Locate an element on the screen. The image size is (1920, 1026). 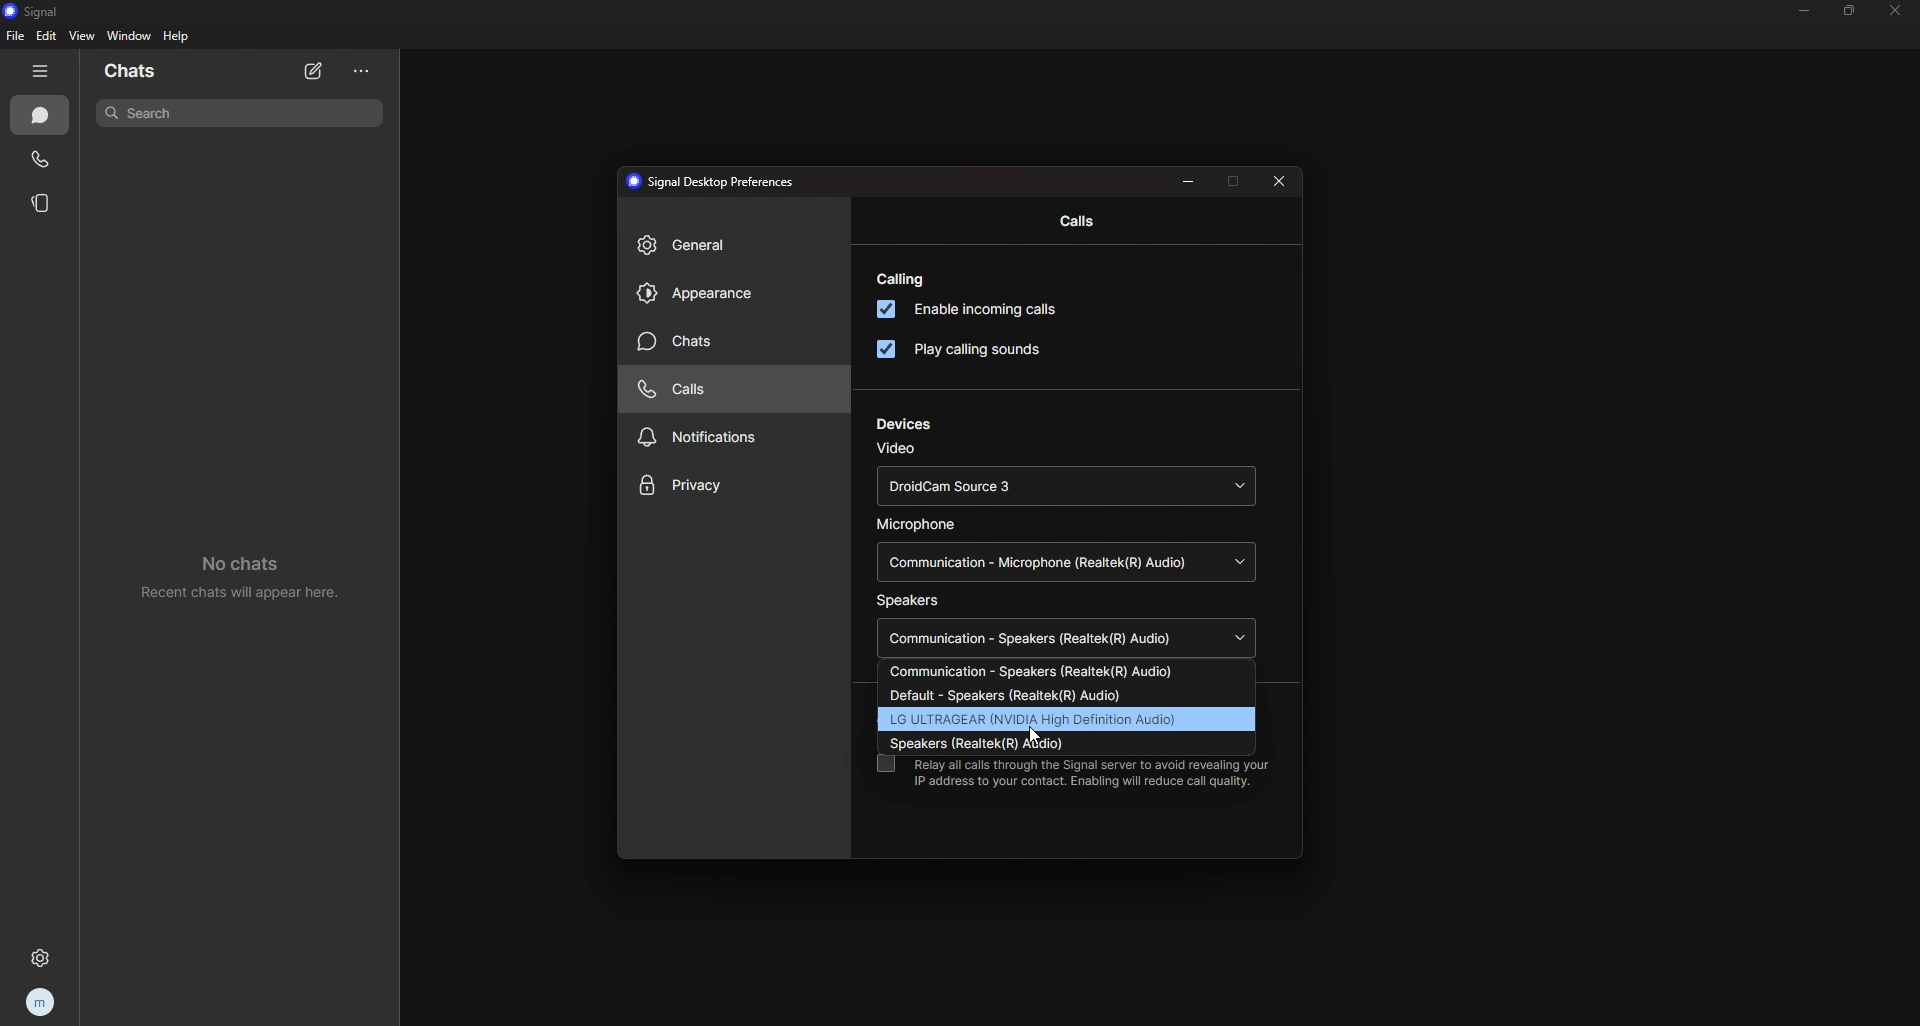
maximize is located at coordinates (1235, 180).